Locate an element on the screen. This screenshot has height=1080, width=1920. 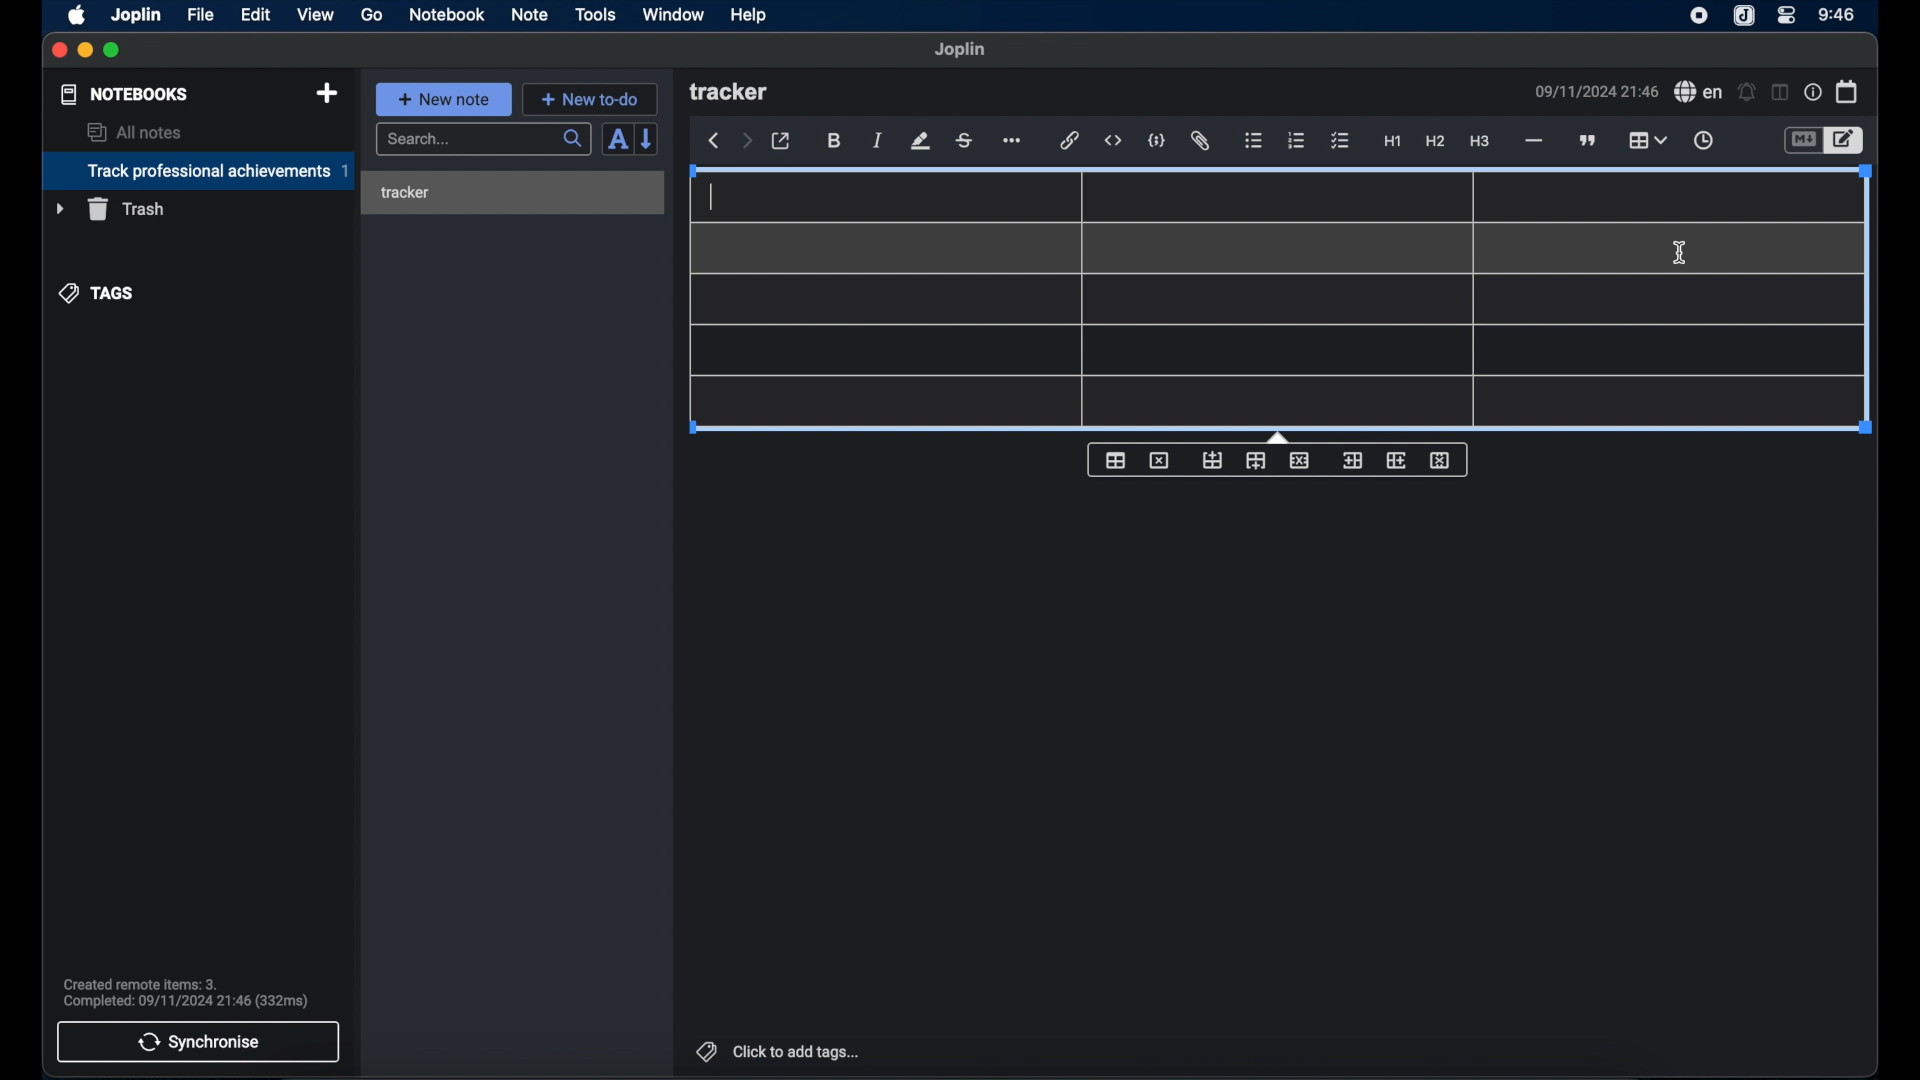
minimize is located at coordinates (86, 51).